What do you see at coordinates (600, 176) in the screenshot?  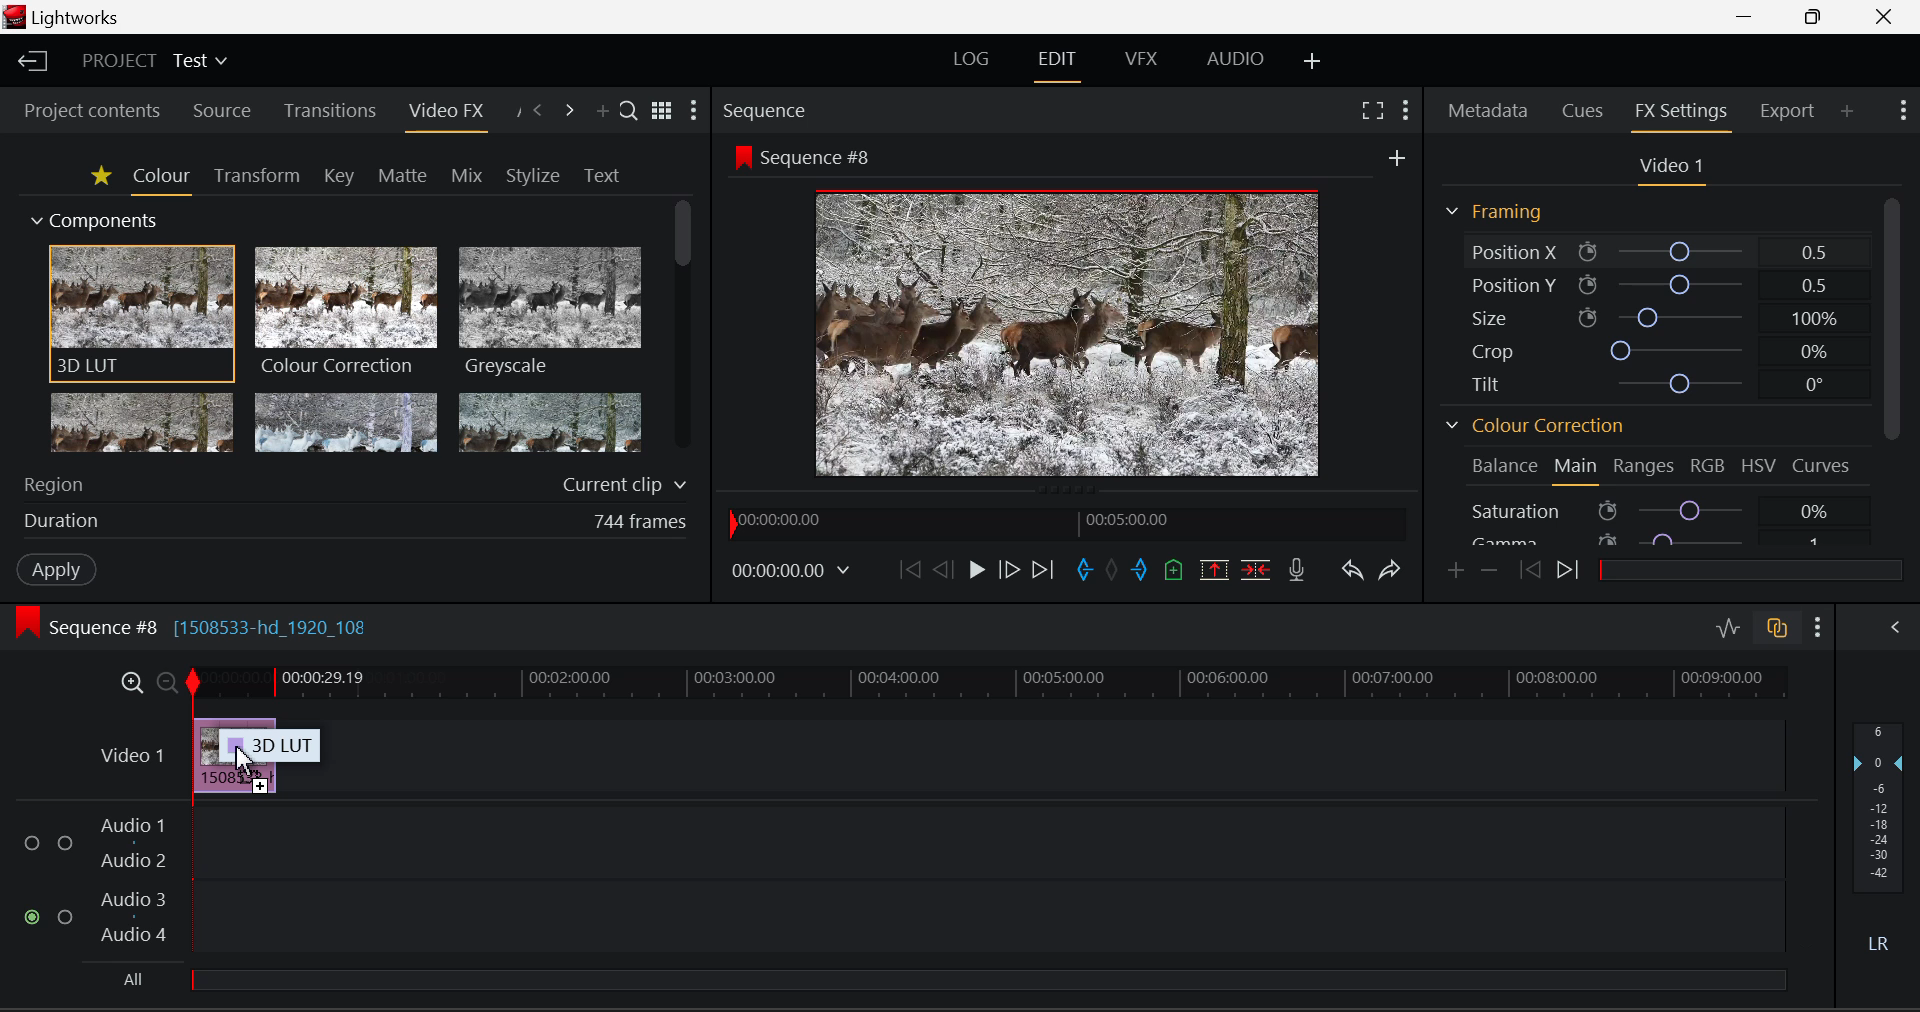 I see `Text` at bounding box center [600, 176].